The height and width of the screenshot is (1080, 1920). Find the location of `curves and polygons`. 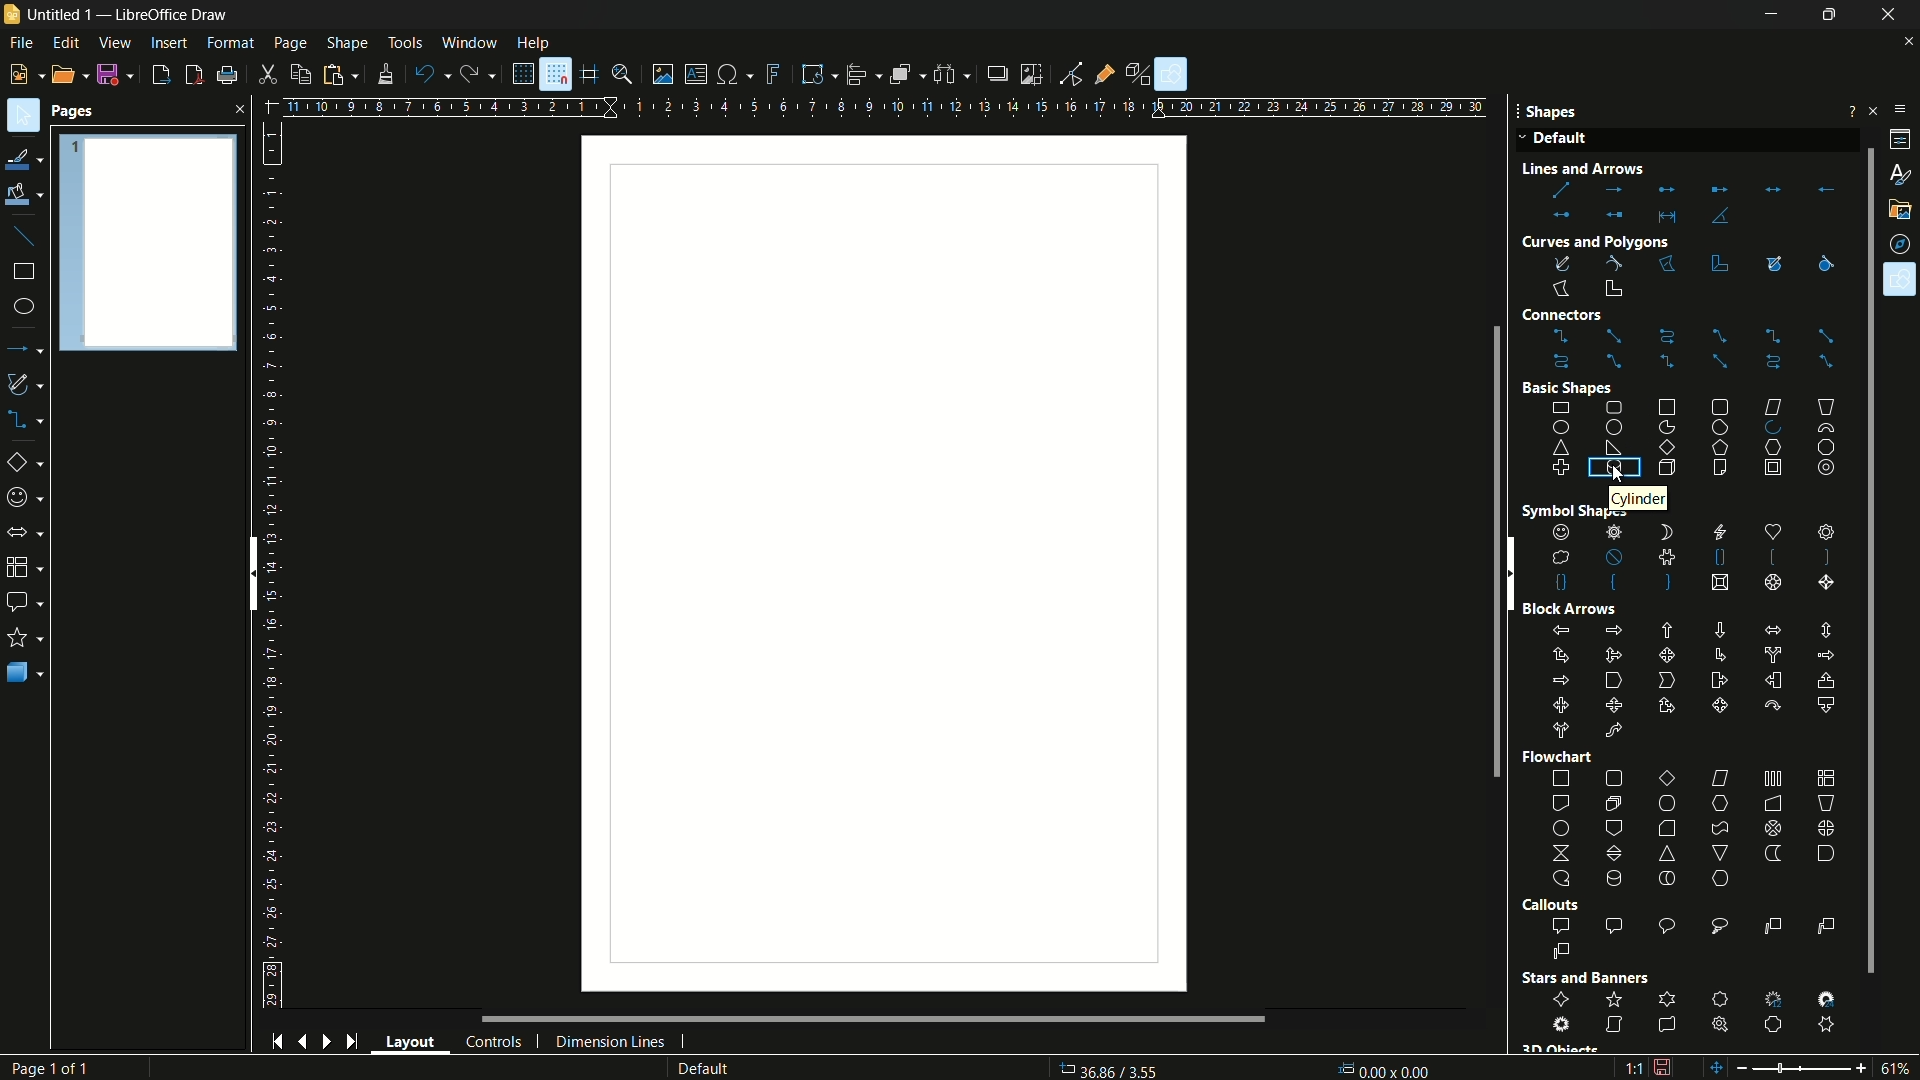

curves and polygons is located at coordinates (1593, 274).